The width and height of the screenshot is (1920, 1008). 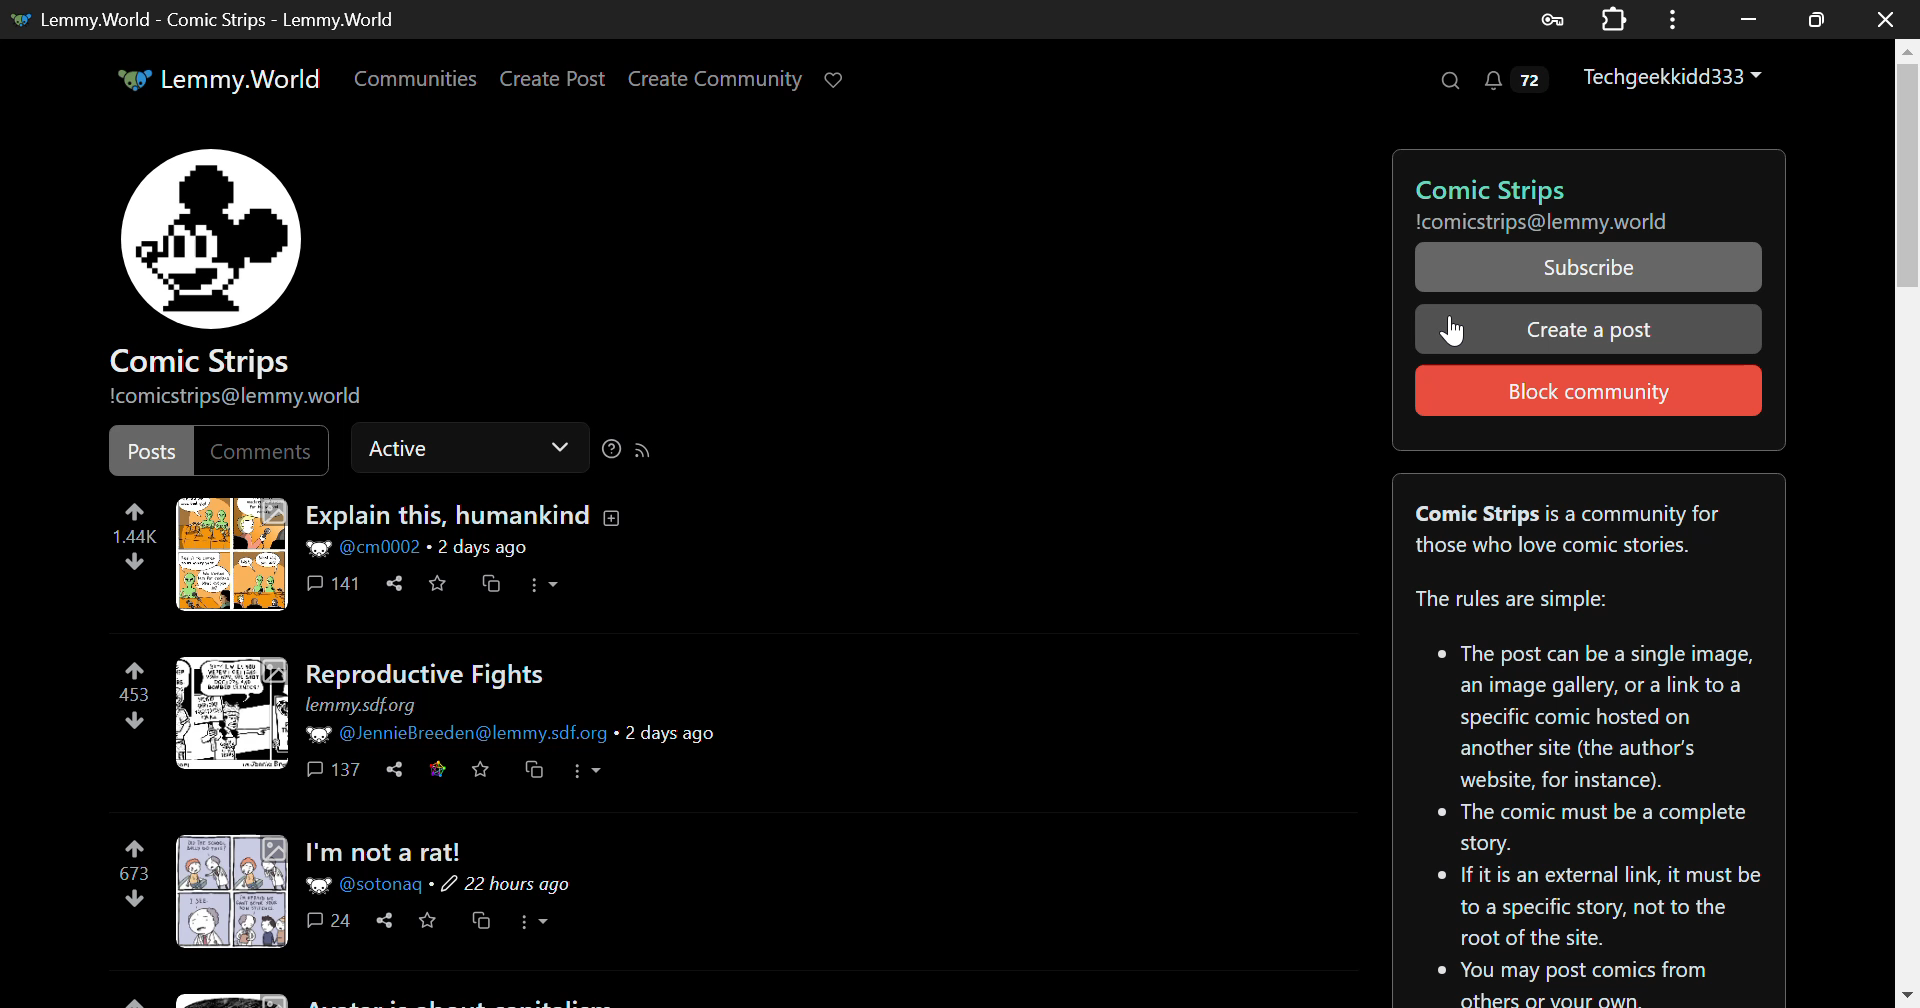 What do you see at coordinates (1675, 79) in the screenshot?
I see `Techgeekkidd333` at bounding box center [1675, 79].